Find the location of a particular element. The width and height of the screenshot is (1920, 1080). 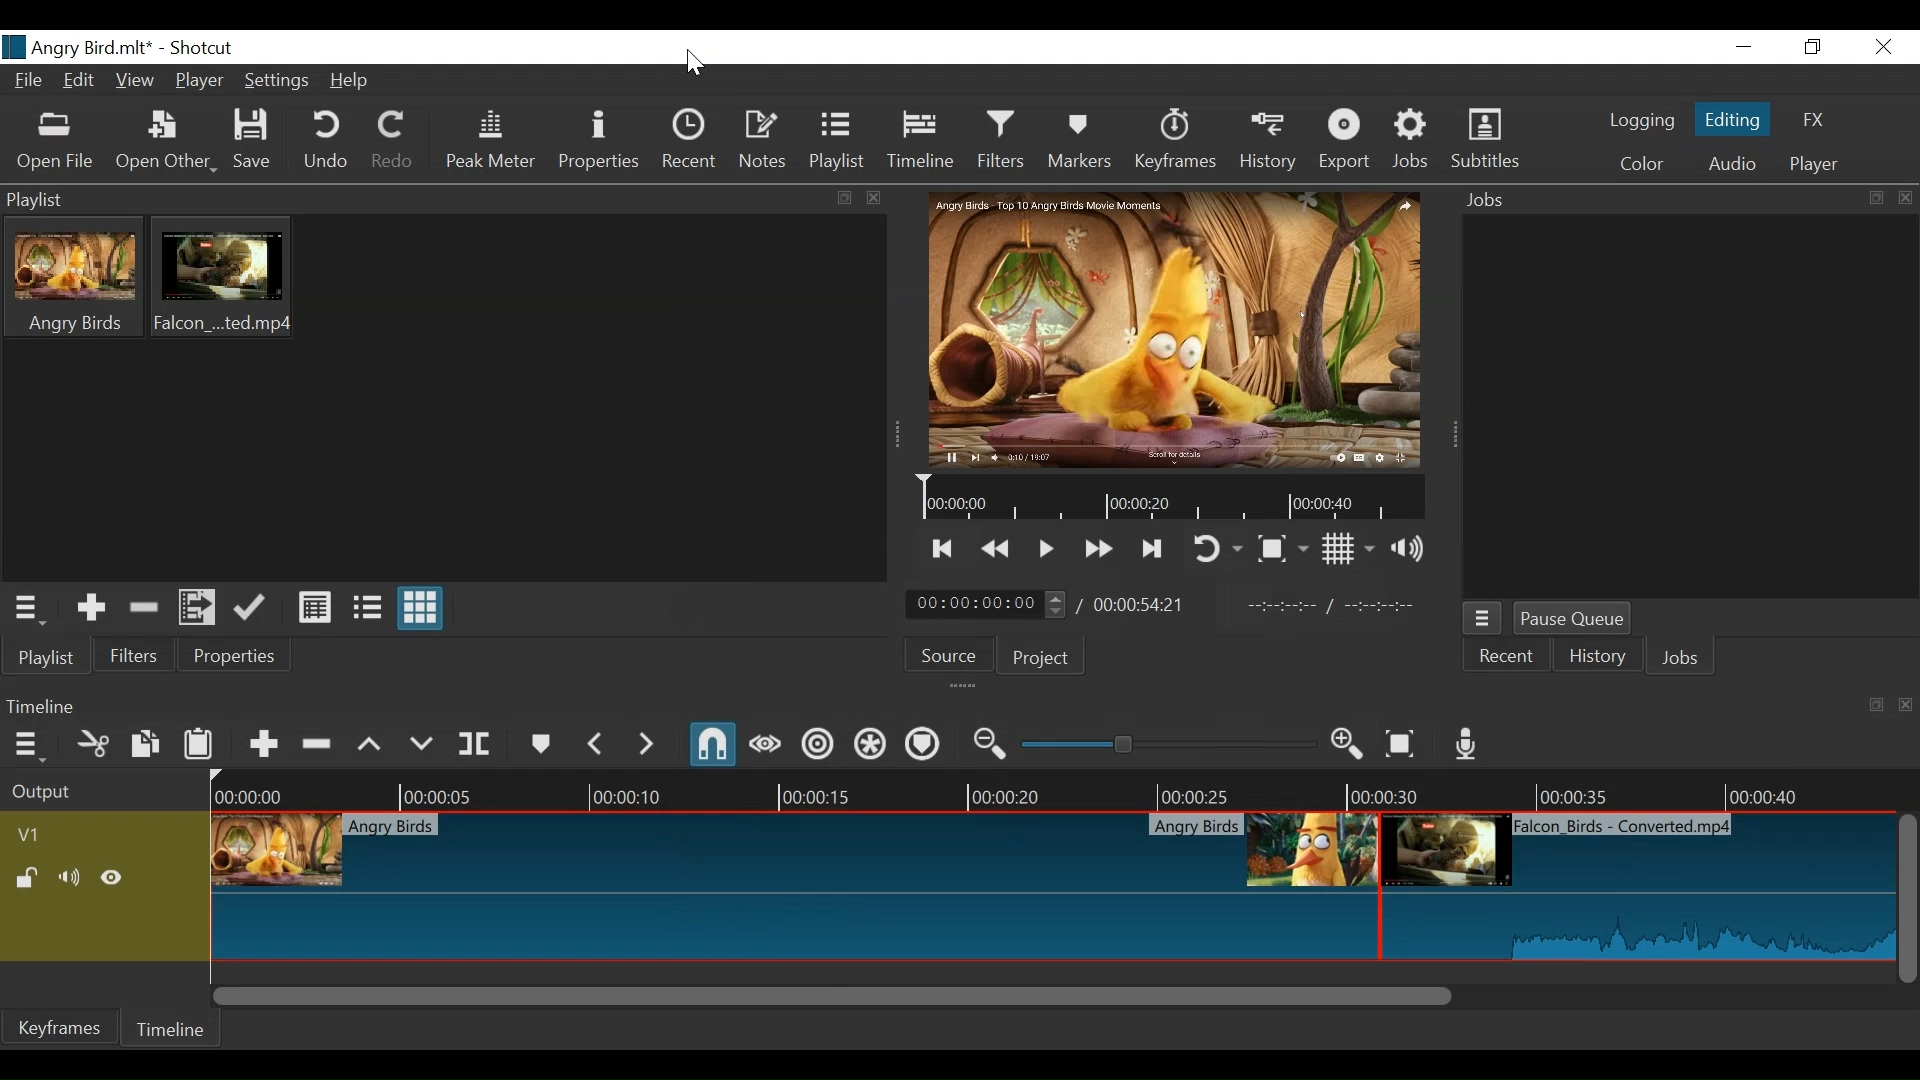

Open File is located at coordinates (55, 142).